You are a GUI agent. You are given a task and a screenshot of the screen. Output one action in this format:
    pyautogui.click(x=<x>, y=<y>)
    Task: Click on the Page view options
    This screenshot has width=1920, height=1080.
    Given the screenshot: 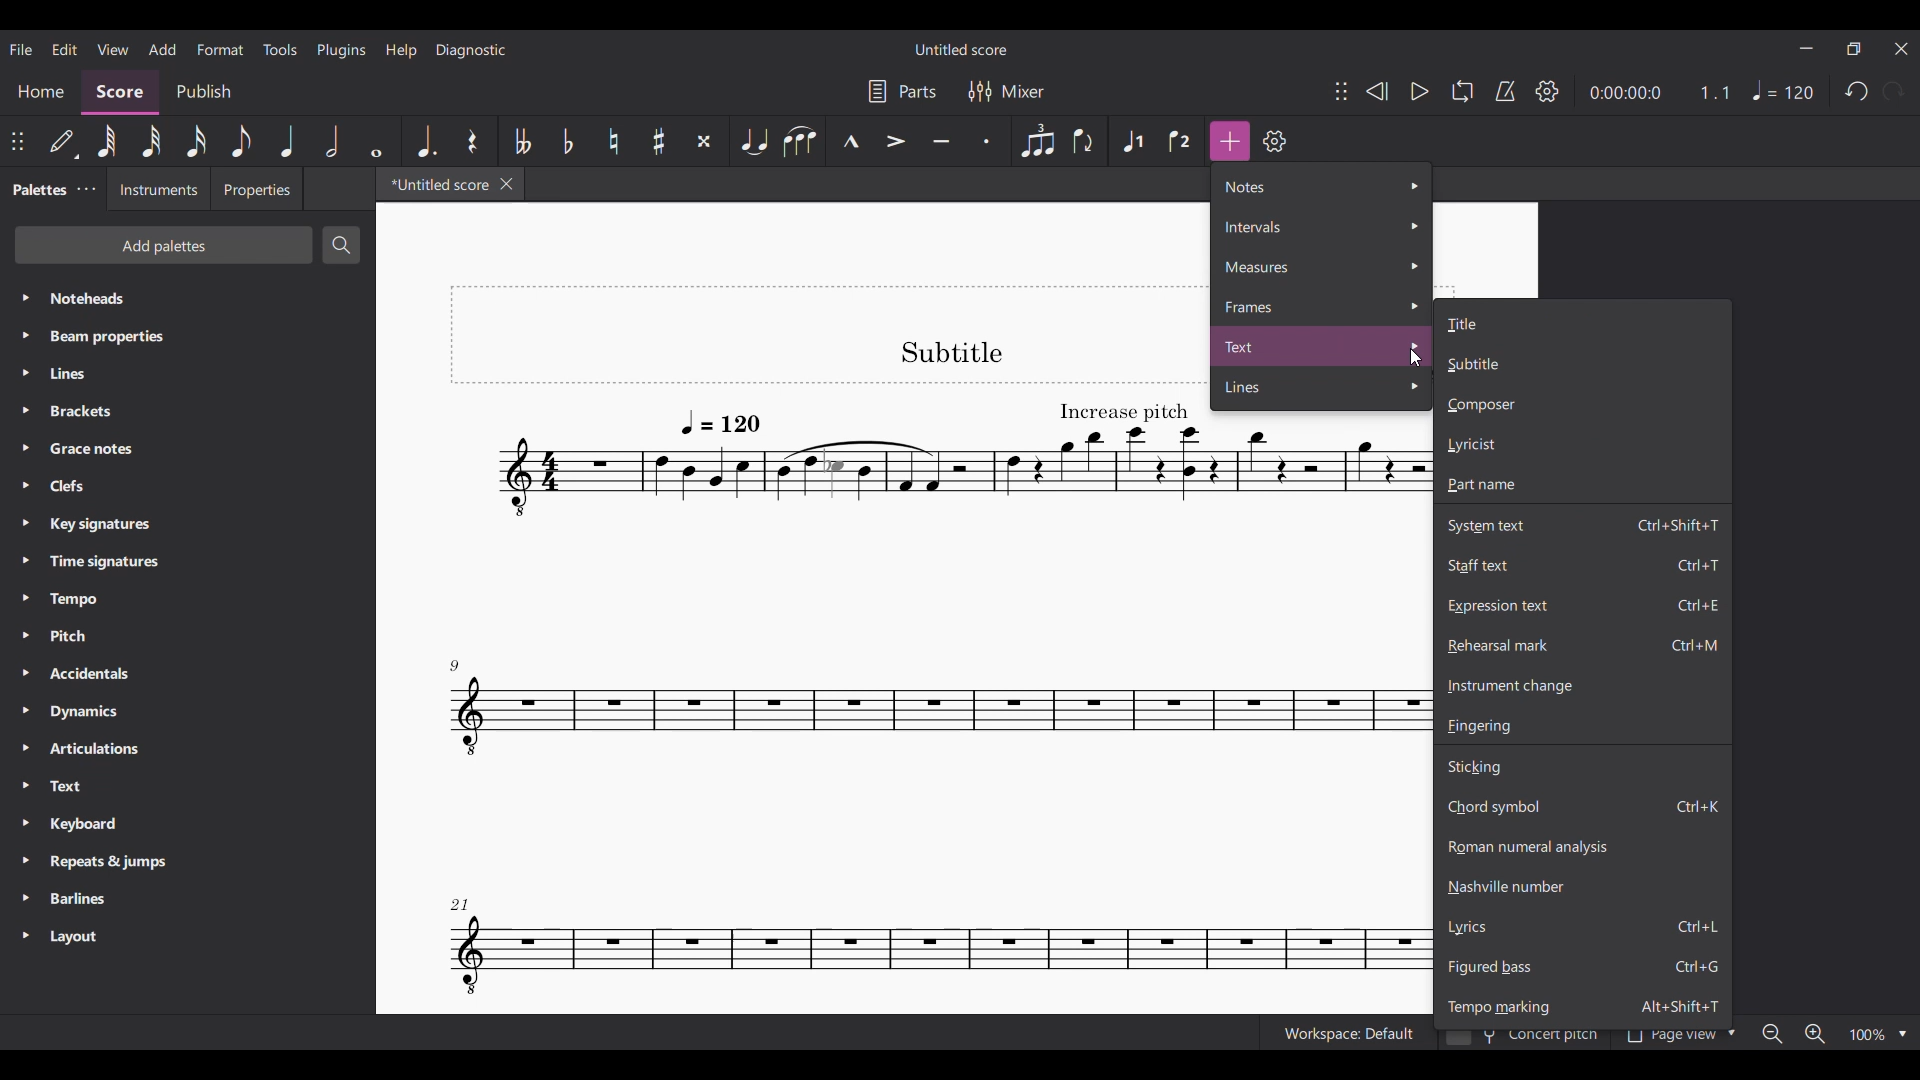 What is the action you would take?
    pyautogui.click(x=1677, y=1039)
    